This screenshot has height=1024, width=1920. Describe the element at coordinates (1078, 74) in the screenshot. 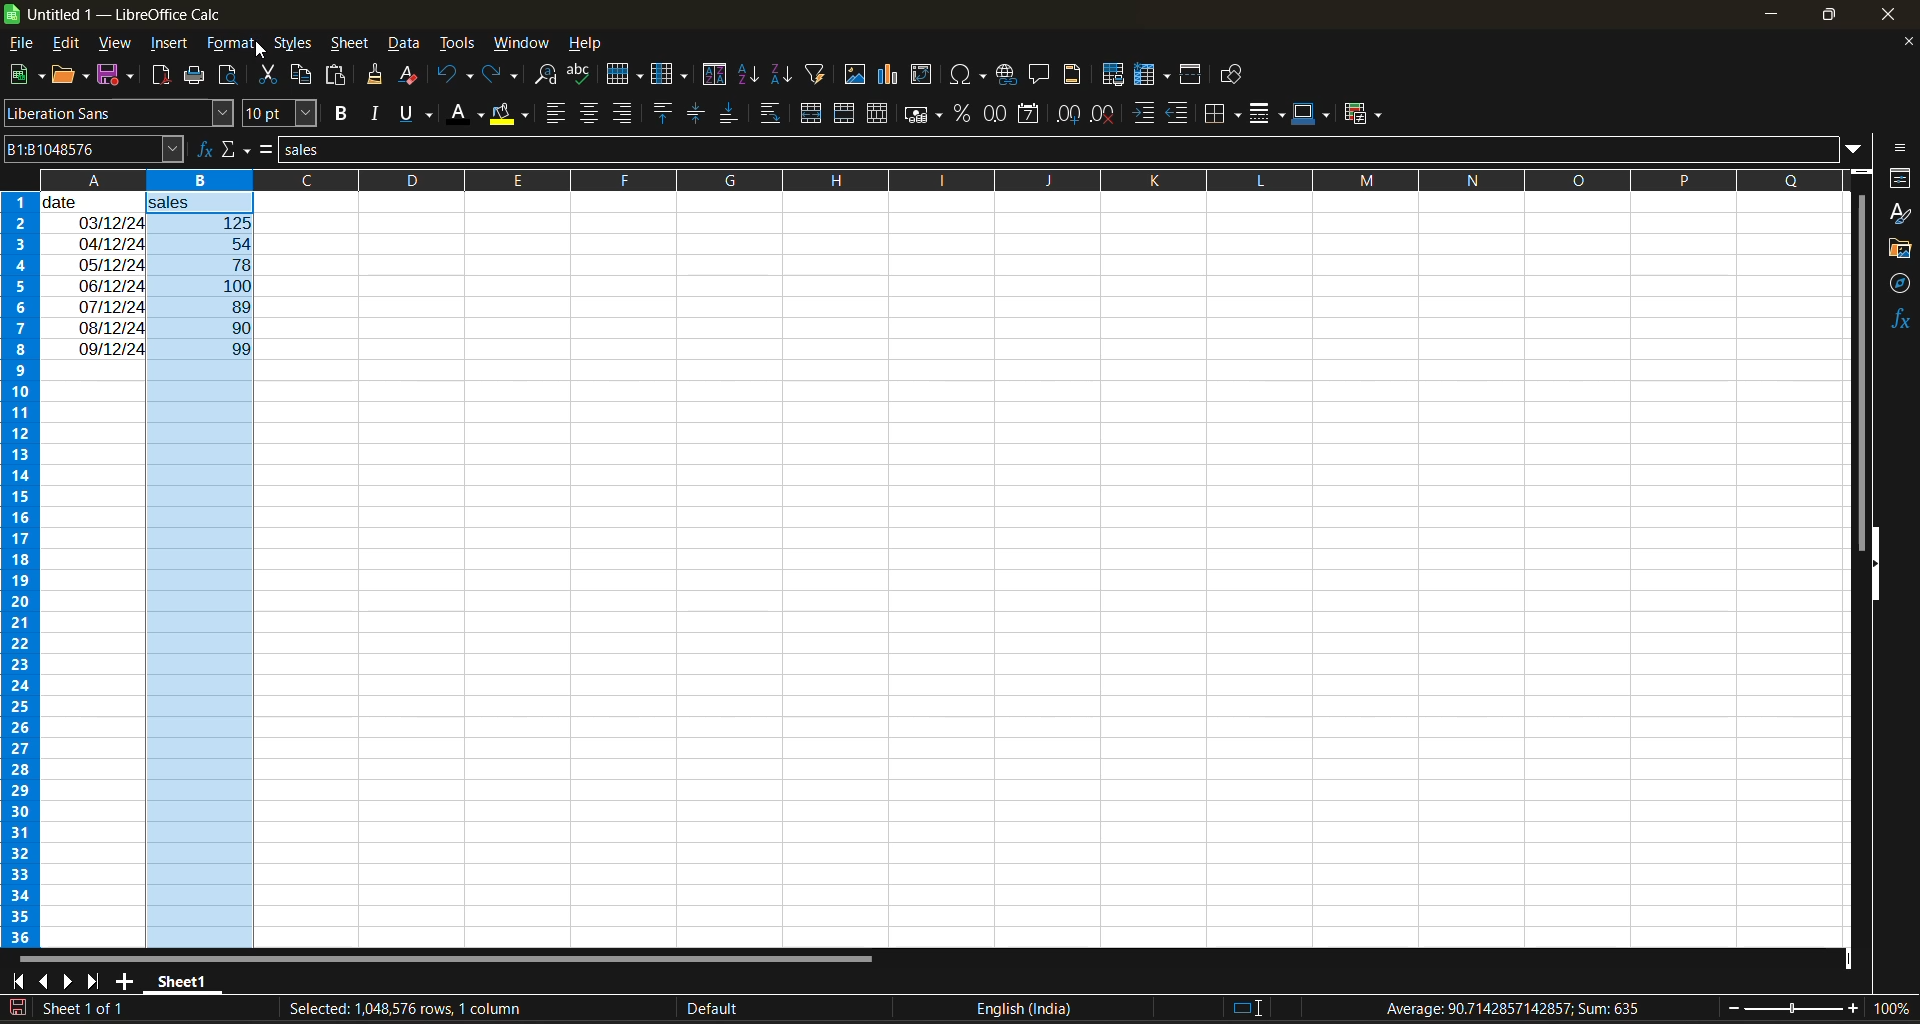

I see `headers and footers` at that location.